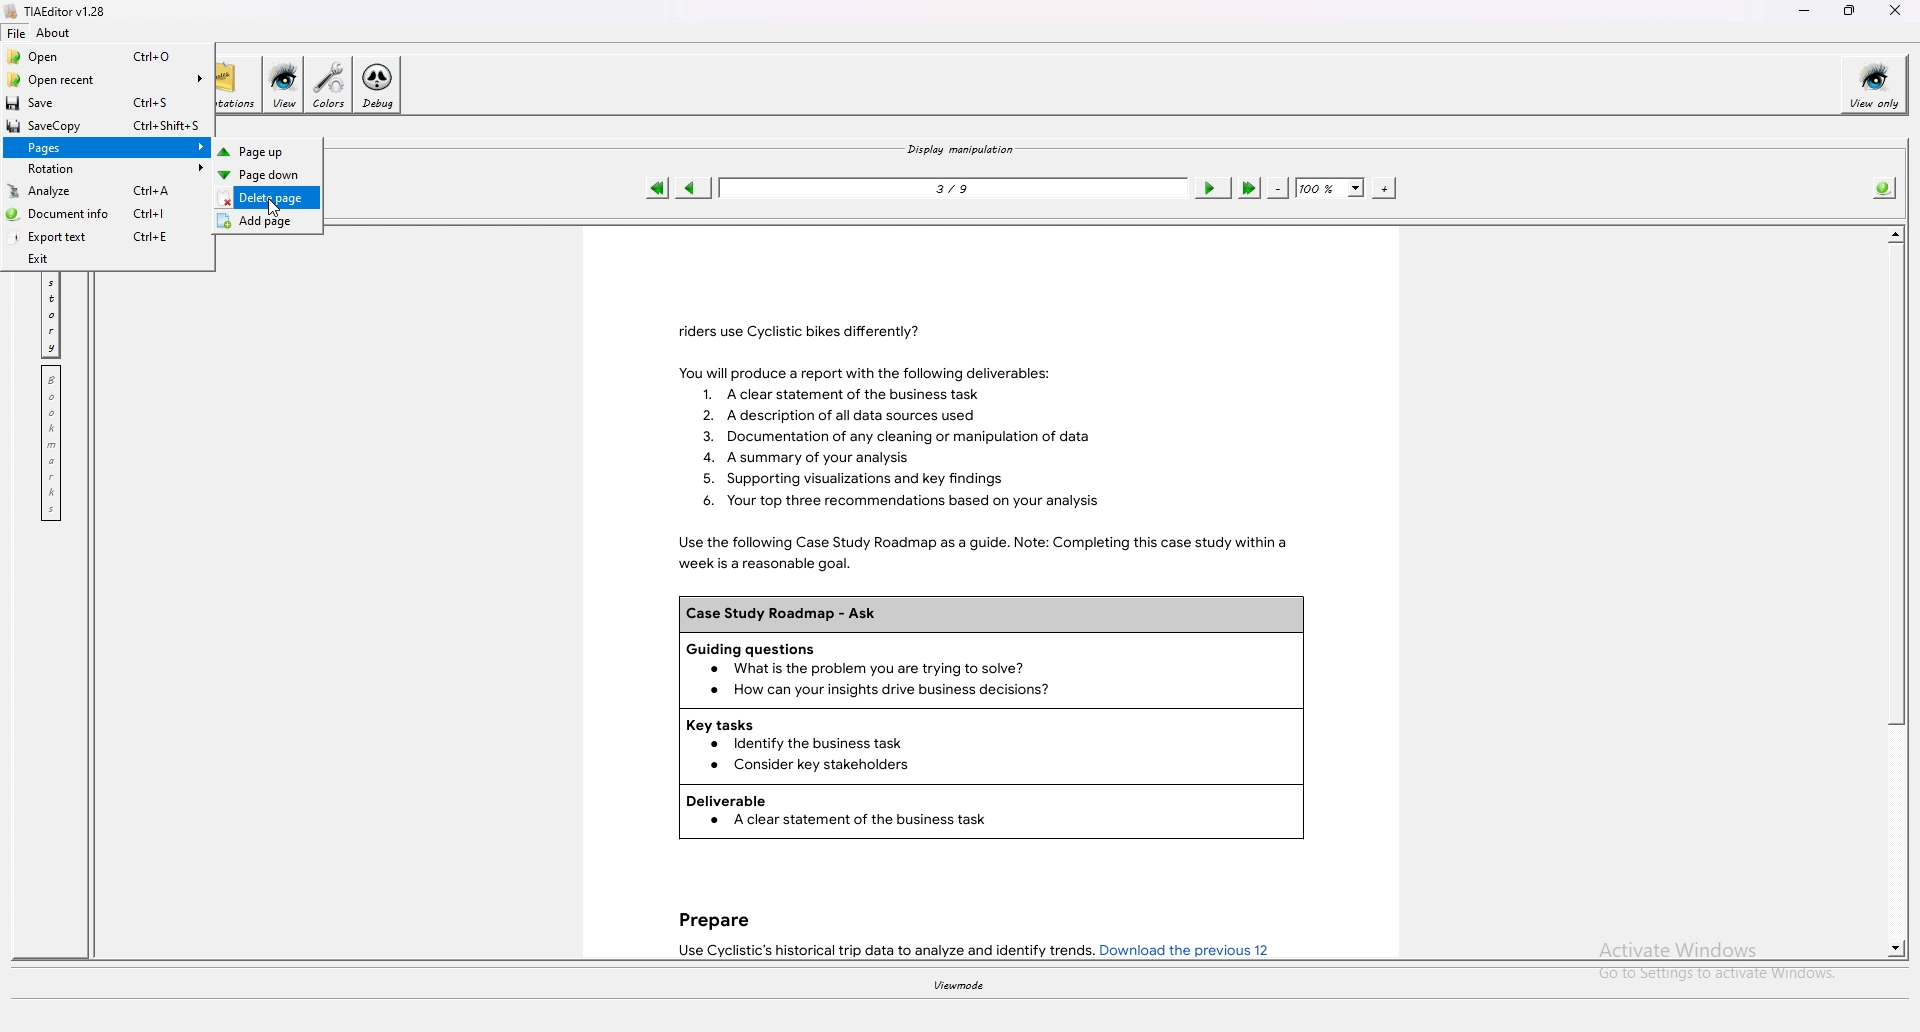 This screenshot has width=1920, height=1032. Describe the element at coordinates (692, 188) in the screenshot. I see `previous page` at that location.